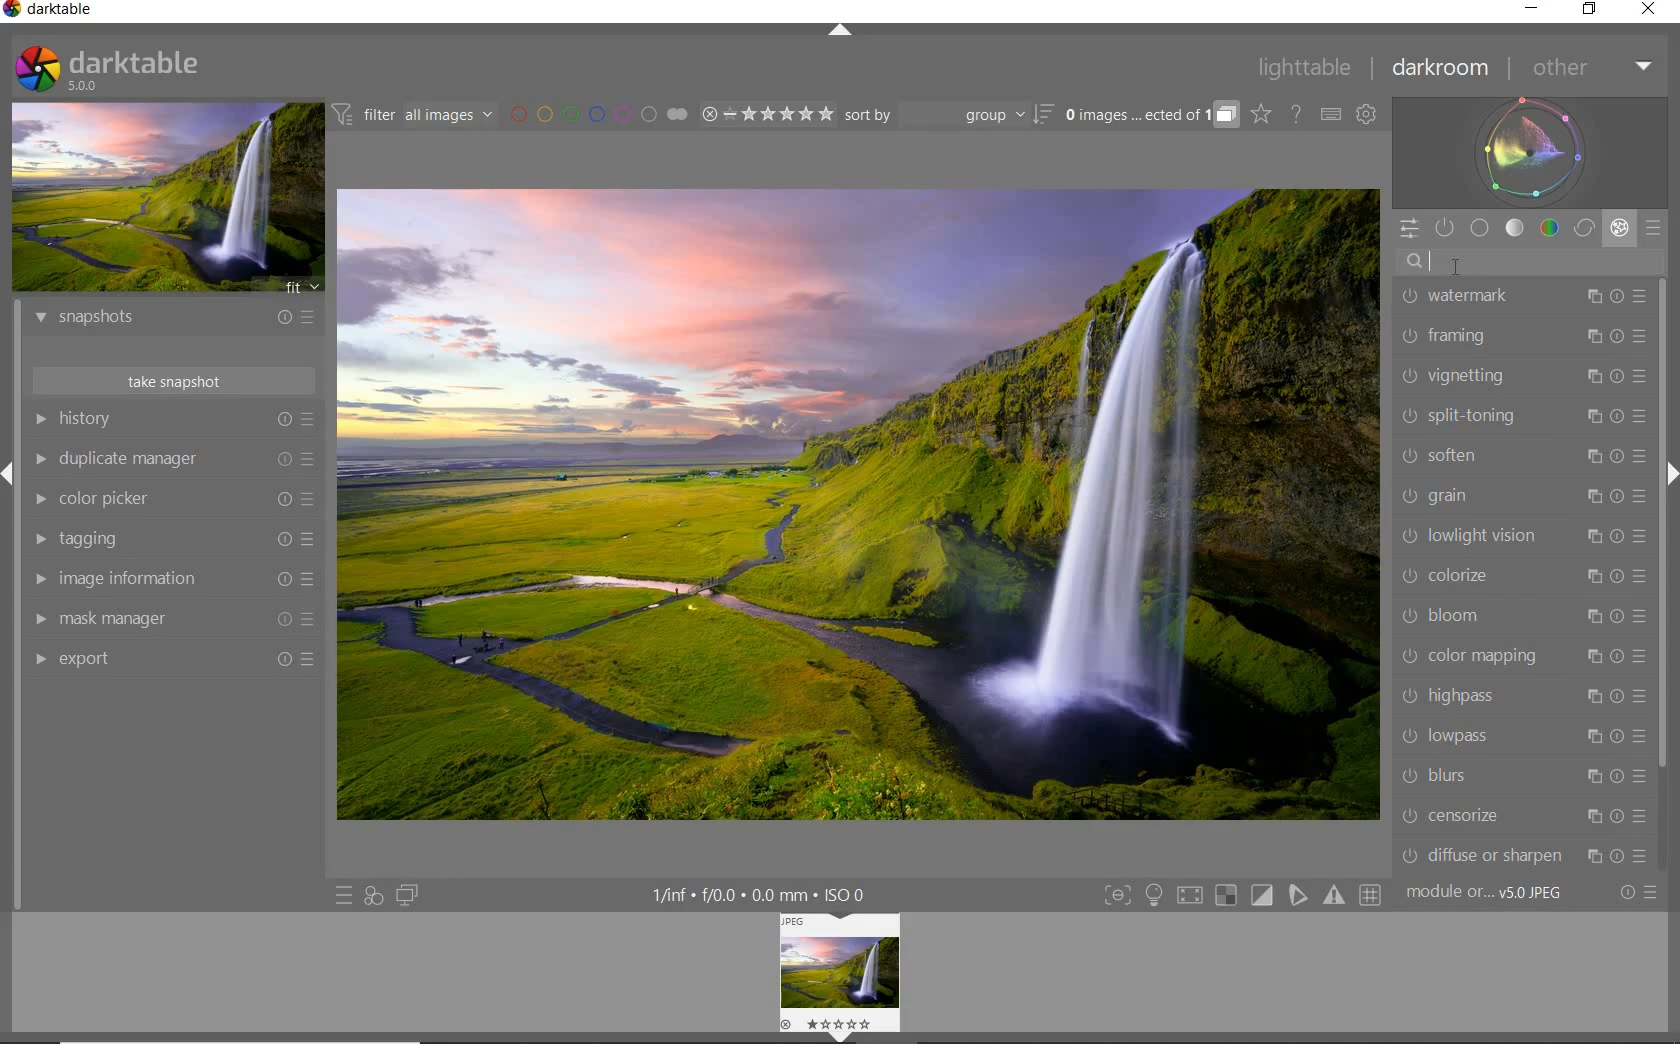 The width and height of the screenshot is (1680, 1044). I want to click on Expand/Collapse, so click(1670, 476).